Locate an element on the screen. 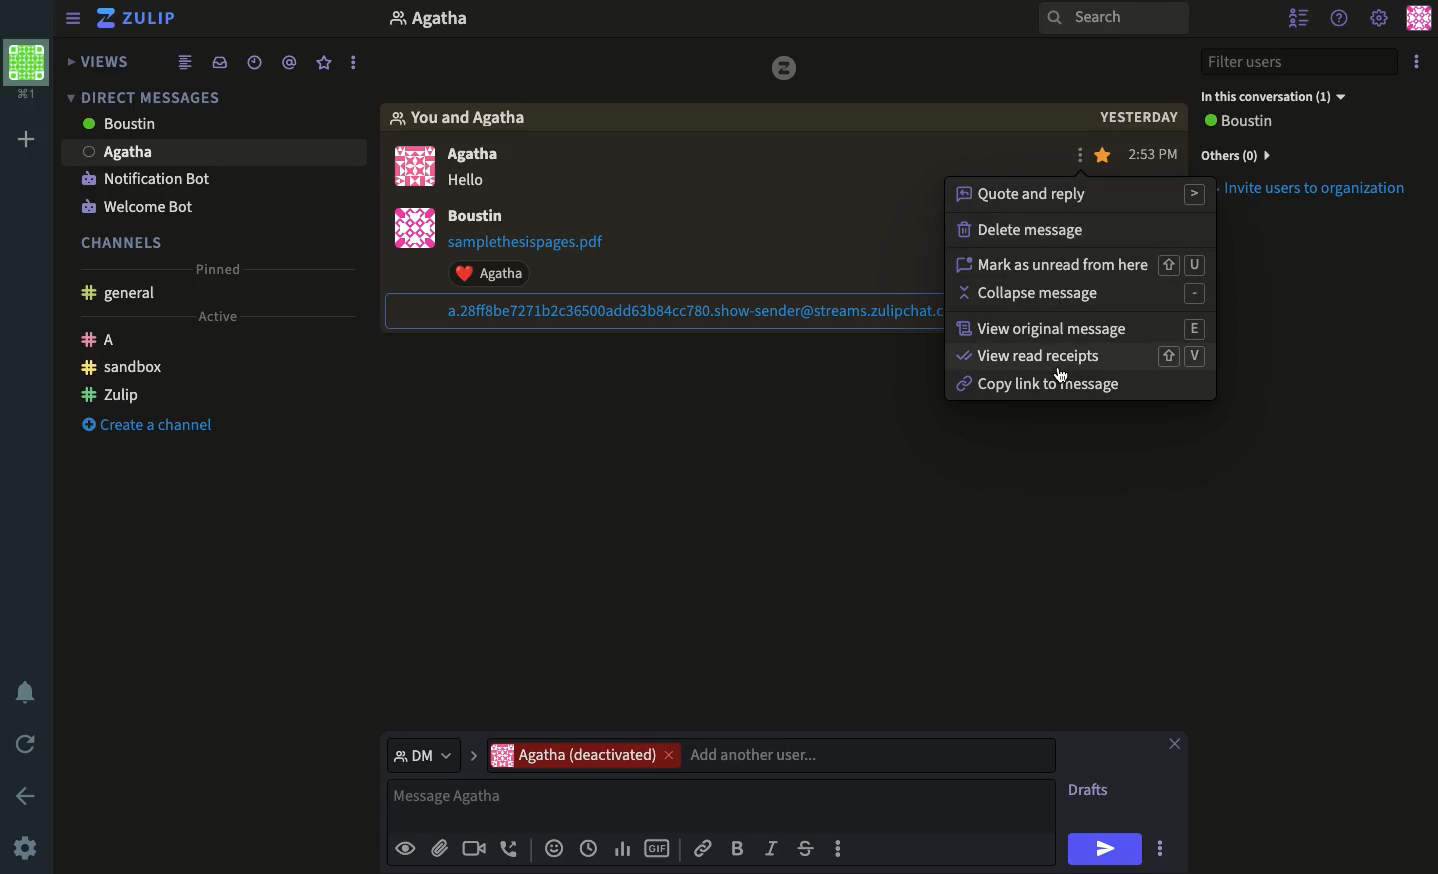 The width and height of the screenshot is (1438, 874). You and user is located at coordinates (469, 119).